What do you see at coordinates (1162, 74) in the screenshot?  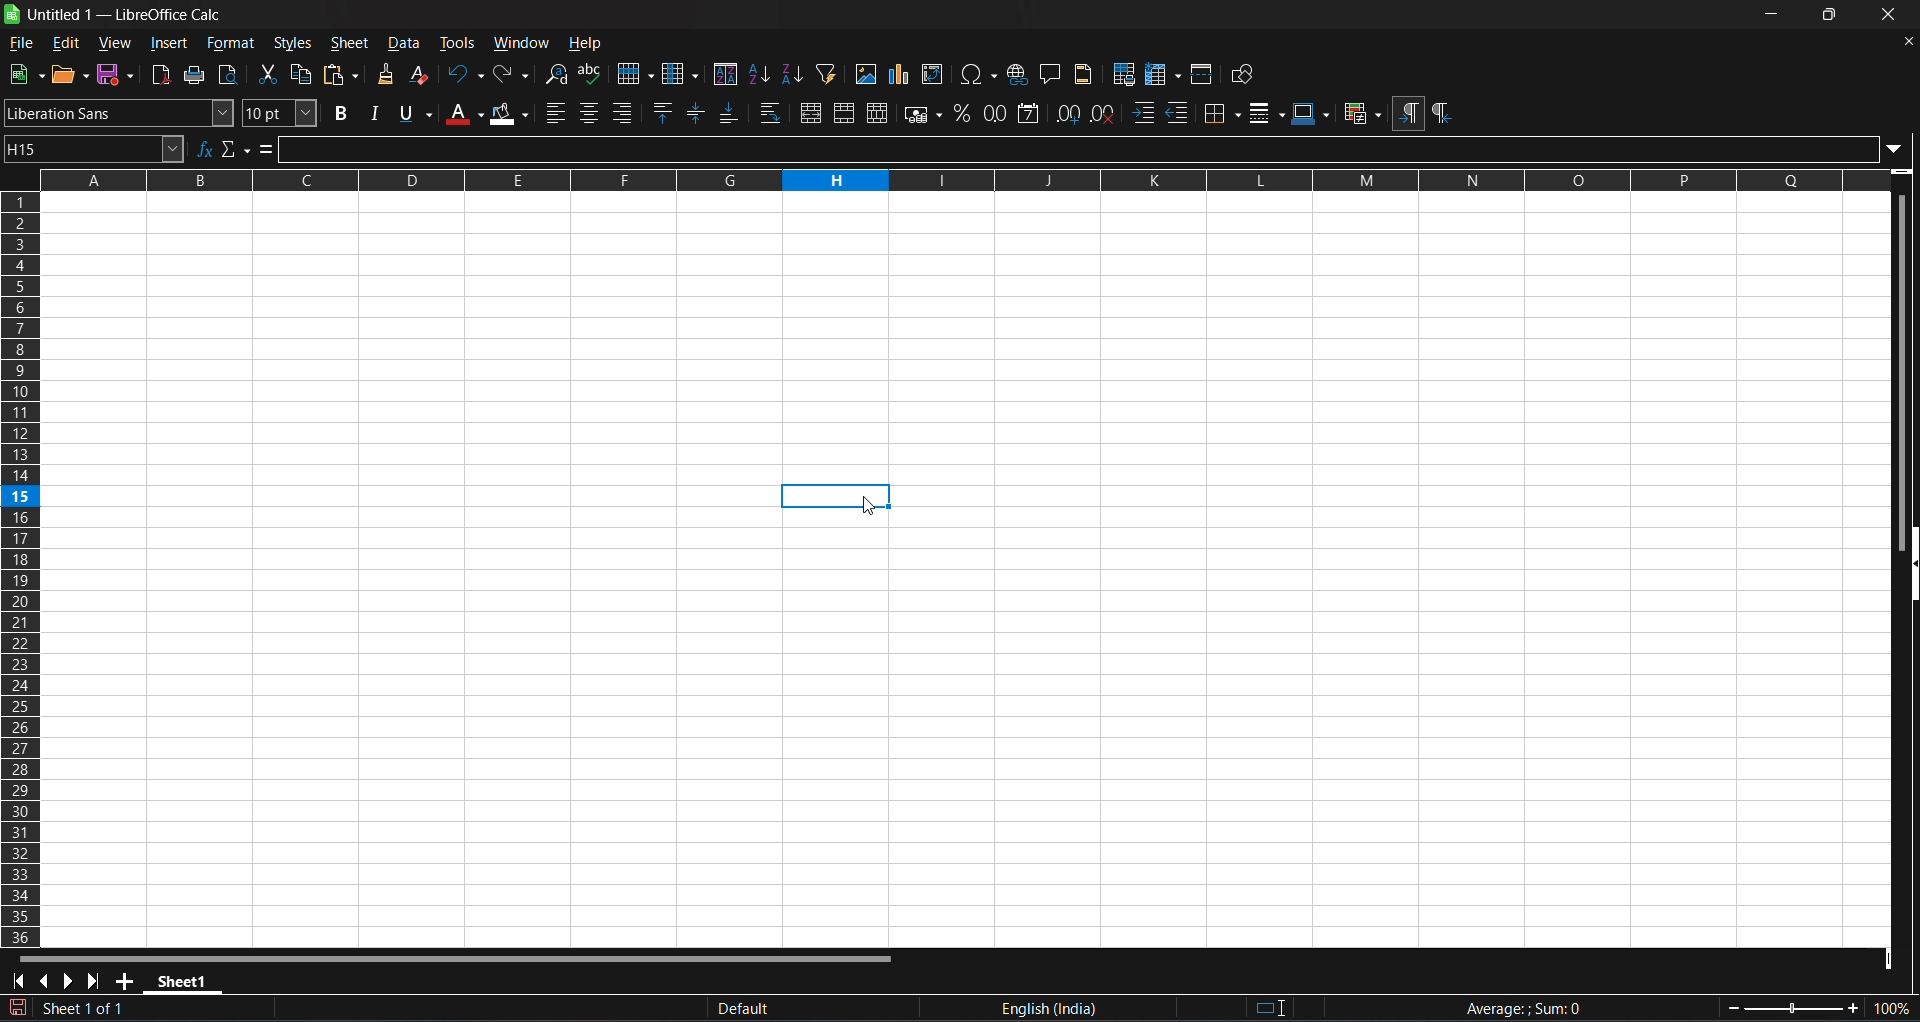 I see `freeze rows and columns` at bounding box center [1162, 74].